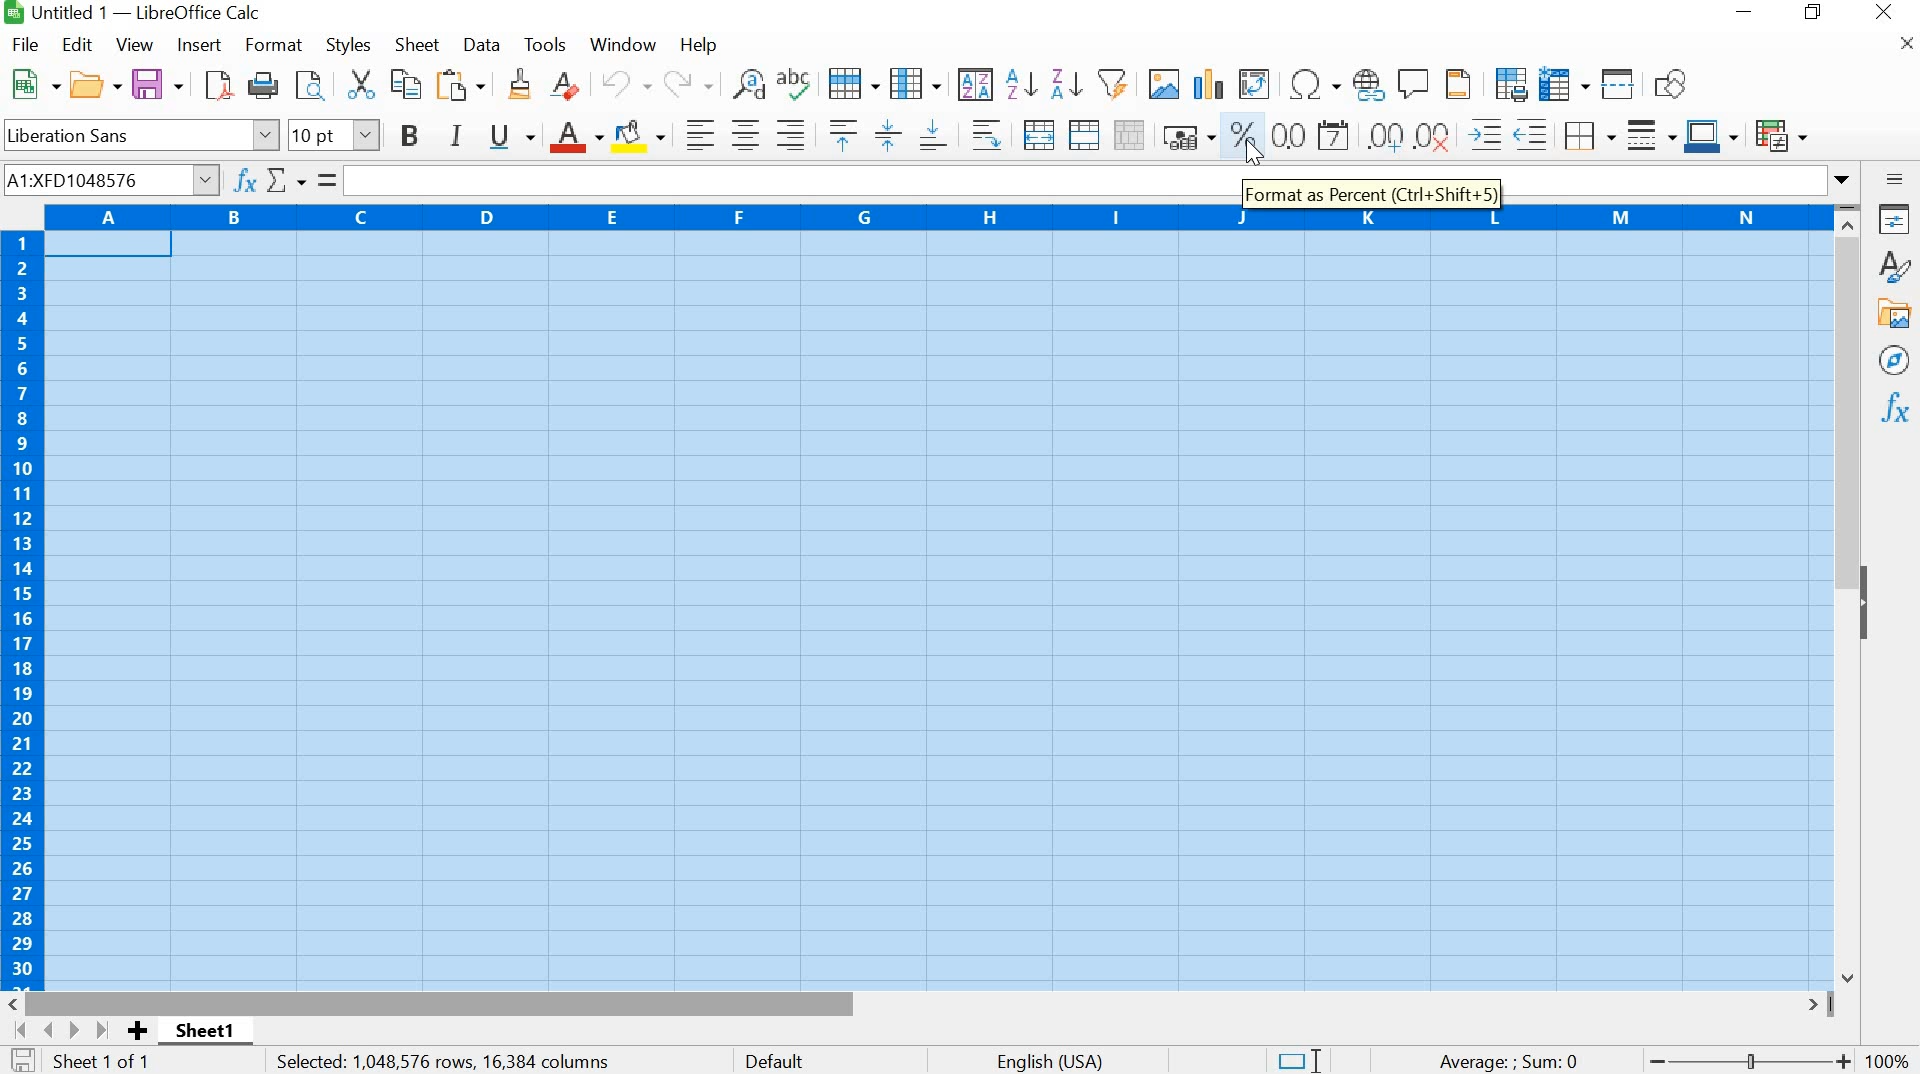  What do you see at coordinates (1289, 134) in the screenshot?
I see `Format as number` at bounding box center [1289, 134].